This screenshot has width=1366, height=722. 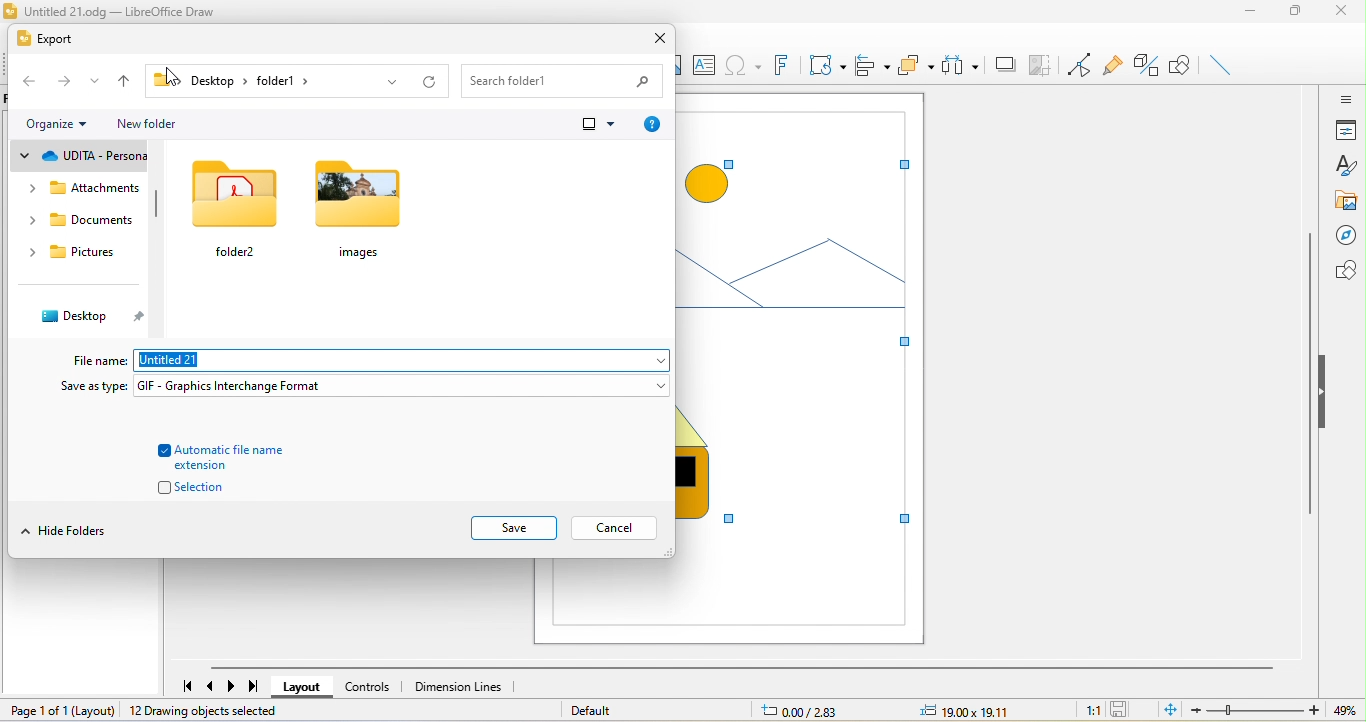 I want to click on Untitled 21.odg — LibreOffice Draw, so click(x=118, y=12).